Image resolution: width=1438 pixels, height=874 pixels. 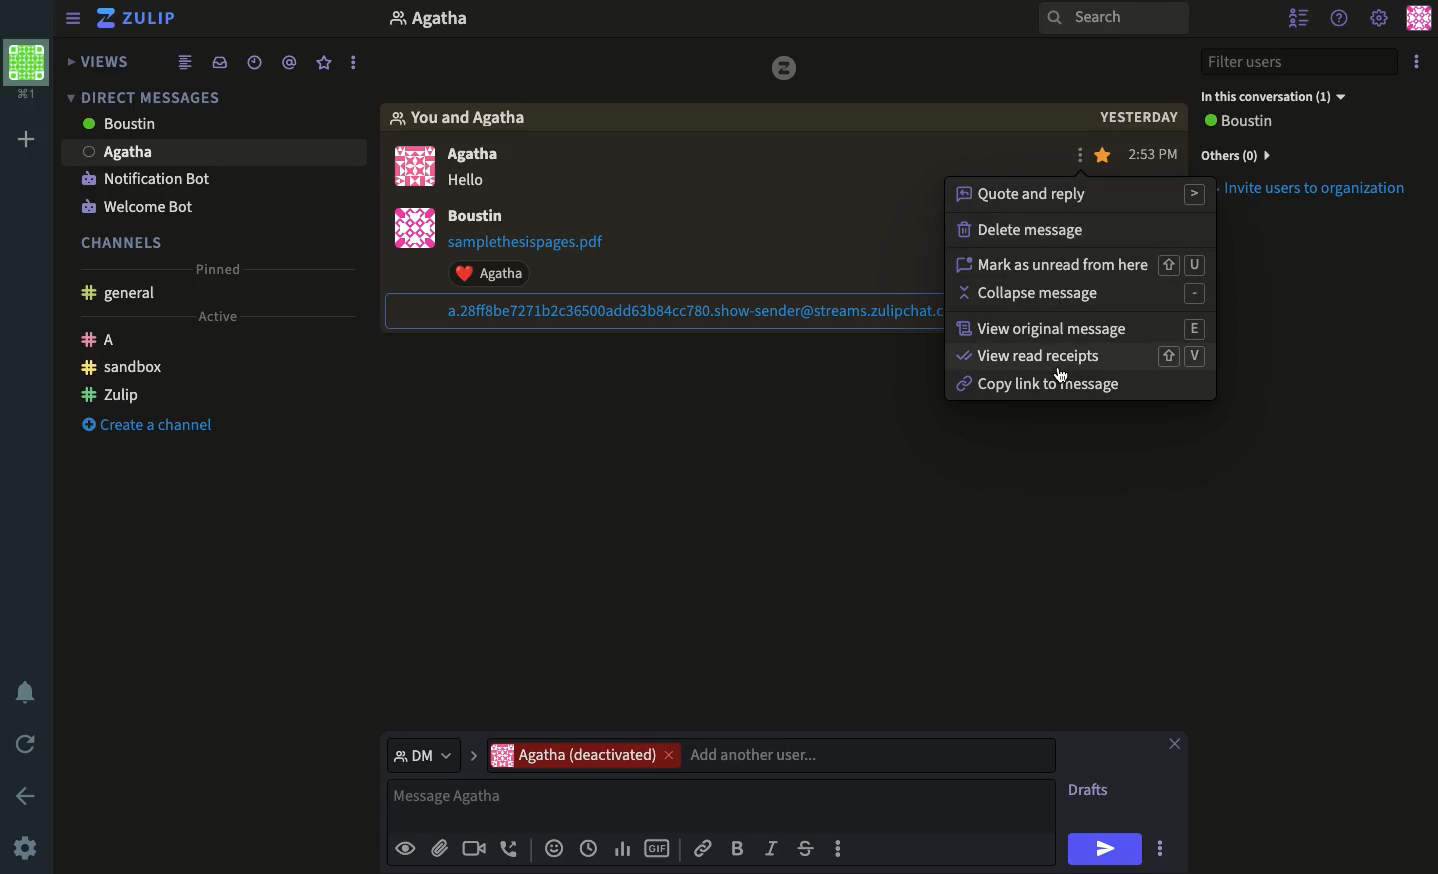 I want to click on Settings, so click(x=1380, y=16).